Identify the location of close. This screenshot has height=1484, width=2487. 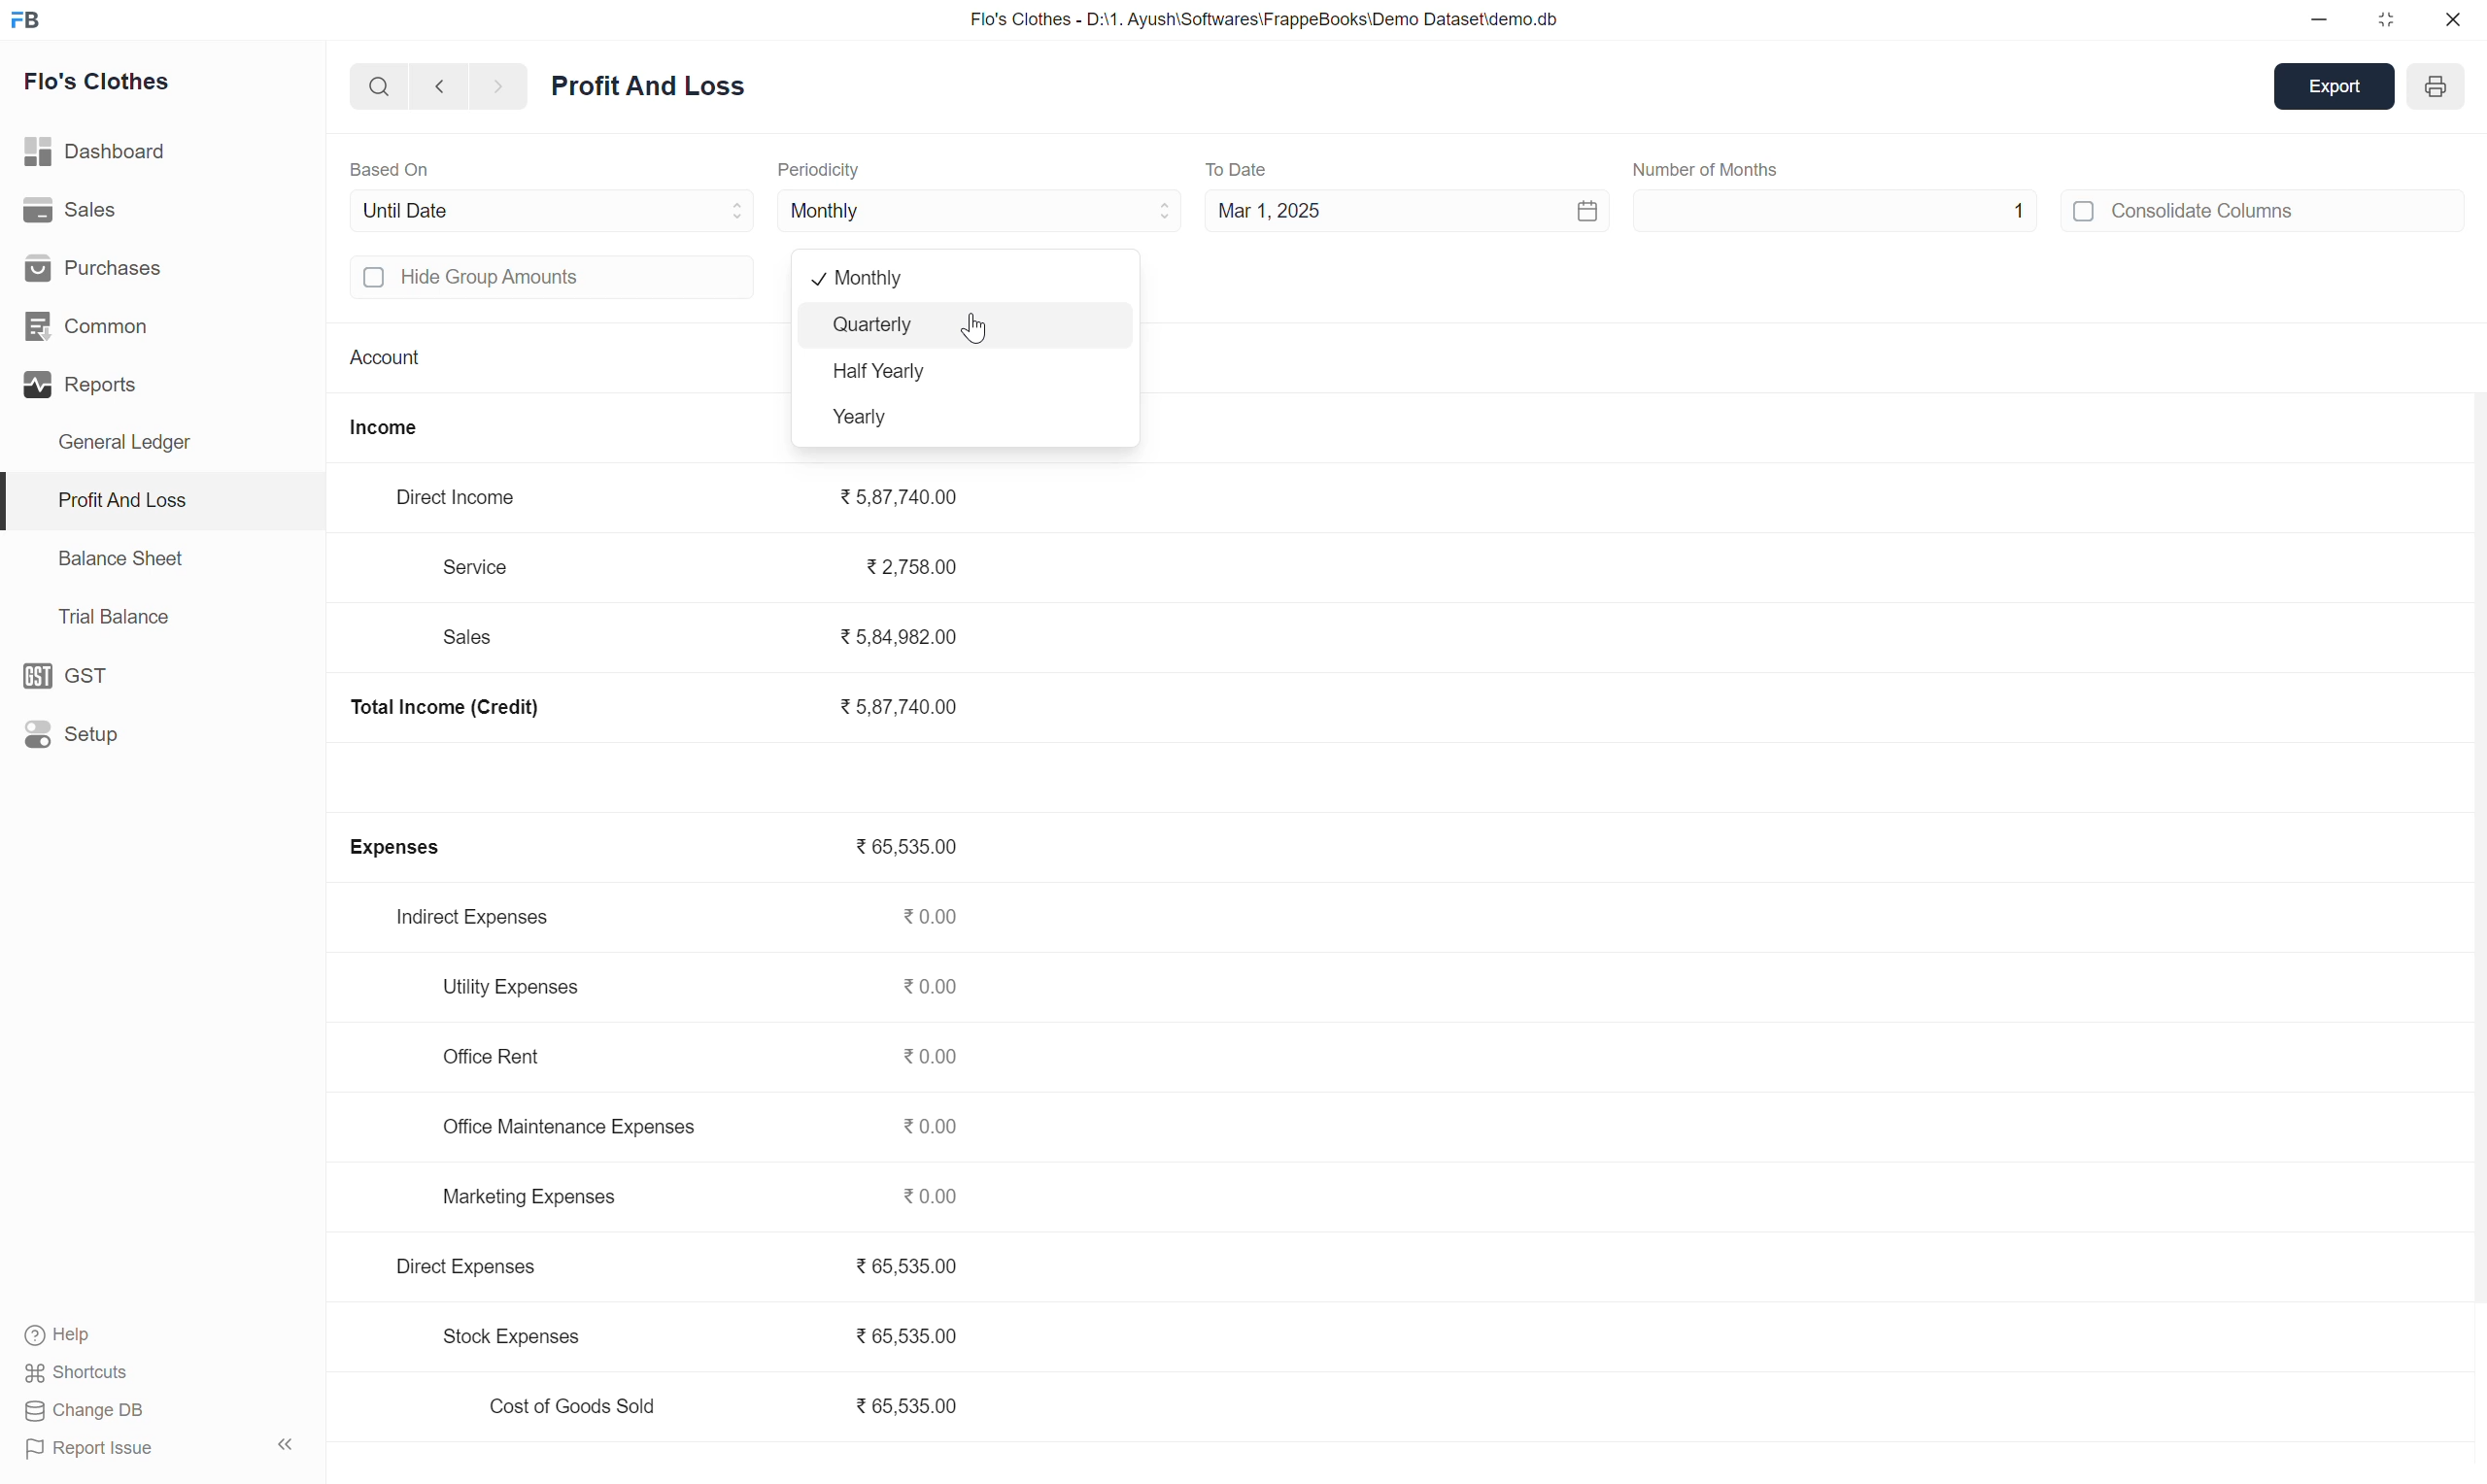
(2454, 19).